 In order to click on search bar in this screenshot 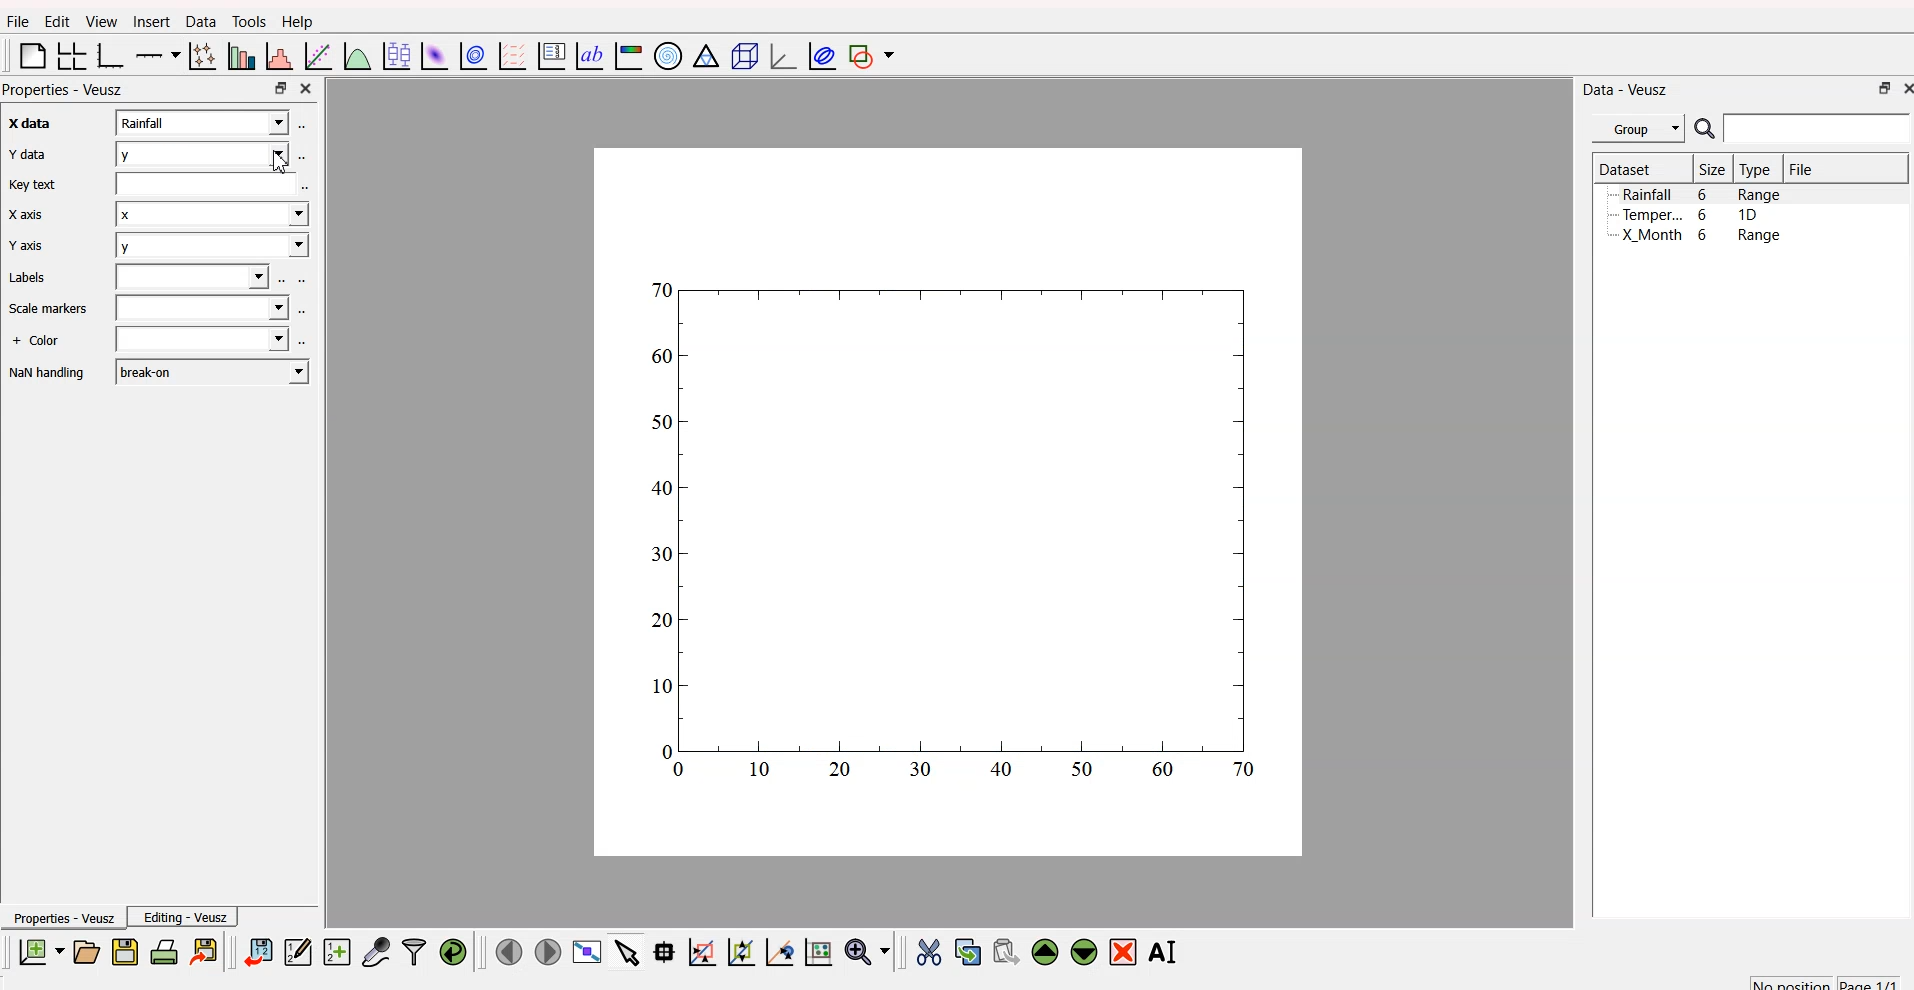, I will do `click(1821, 131)`.